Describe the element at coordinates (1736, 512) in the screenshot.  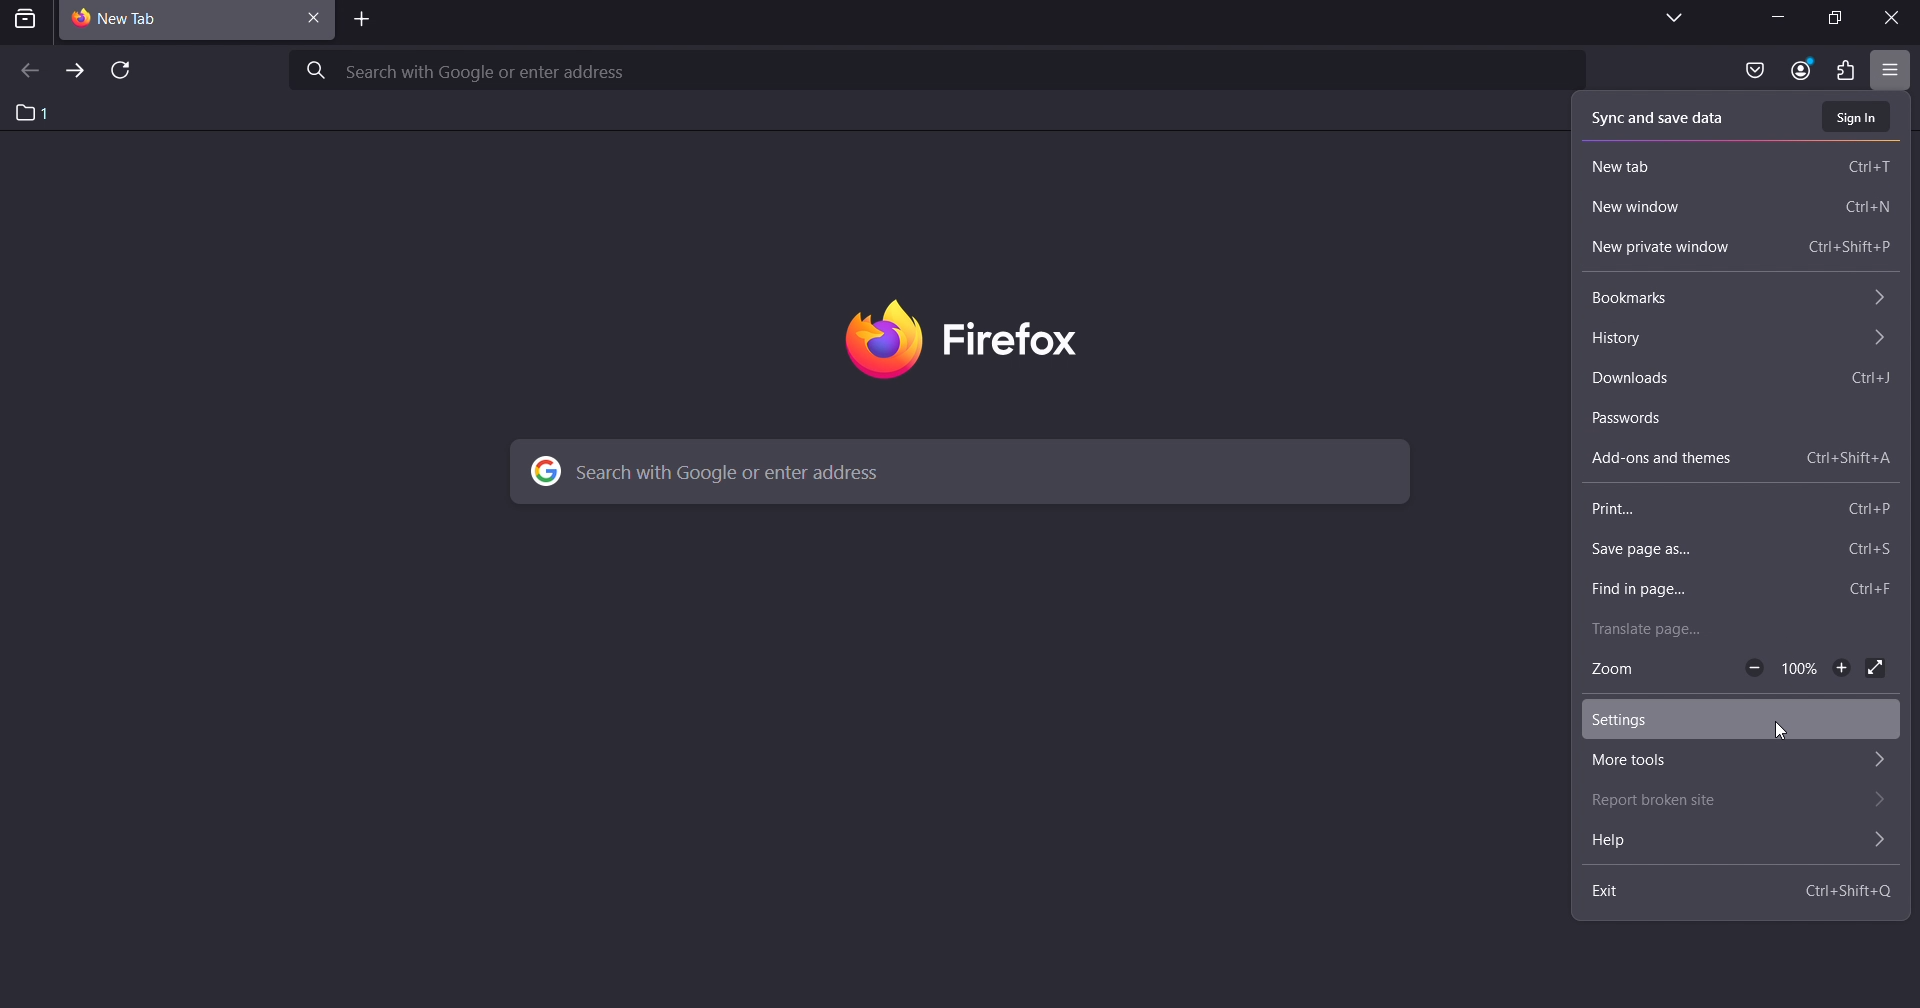
I see `print` at that location.